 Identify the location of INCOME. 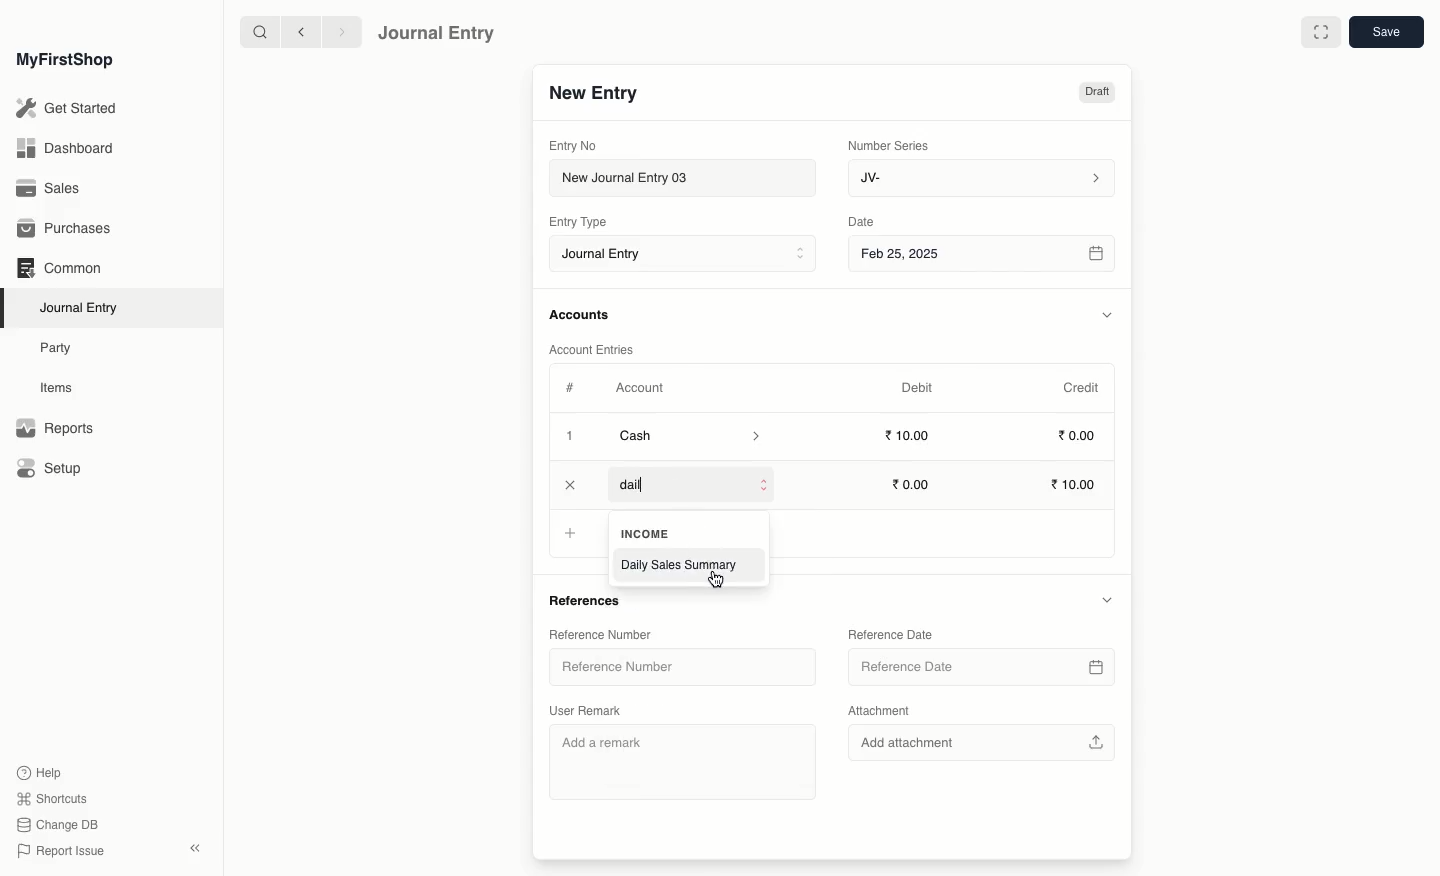
(652, 533).